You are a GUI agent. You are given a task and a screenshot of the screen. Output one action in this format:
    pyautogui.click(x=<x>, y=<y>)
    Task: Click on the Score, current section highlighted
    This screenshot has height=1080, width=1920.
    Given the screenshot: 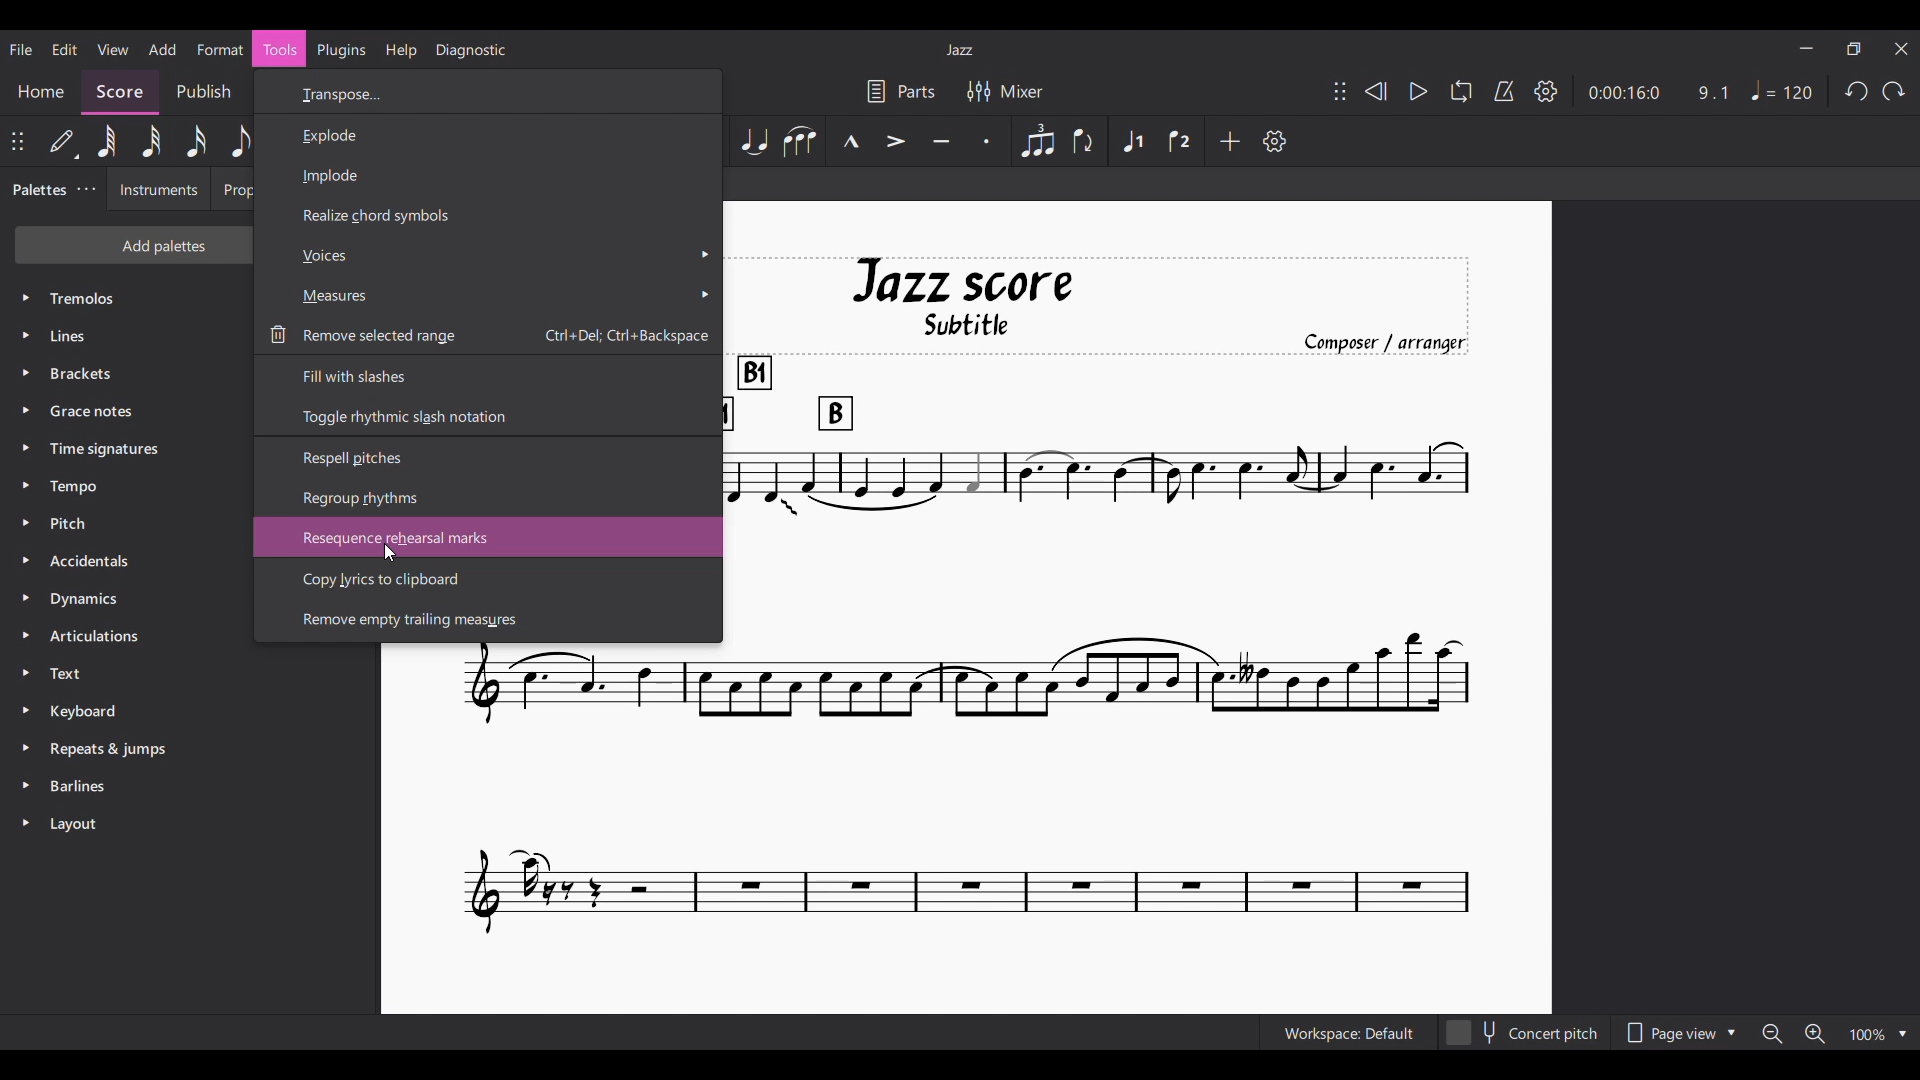 What is the action you would take?
    pyautogui.click(x=120, y=93)
    